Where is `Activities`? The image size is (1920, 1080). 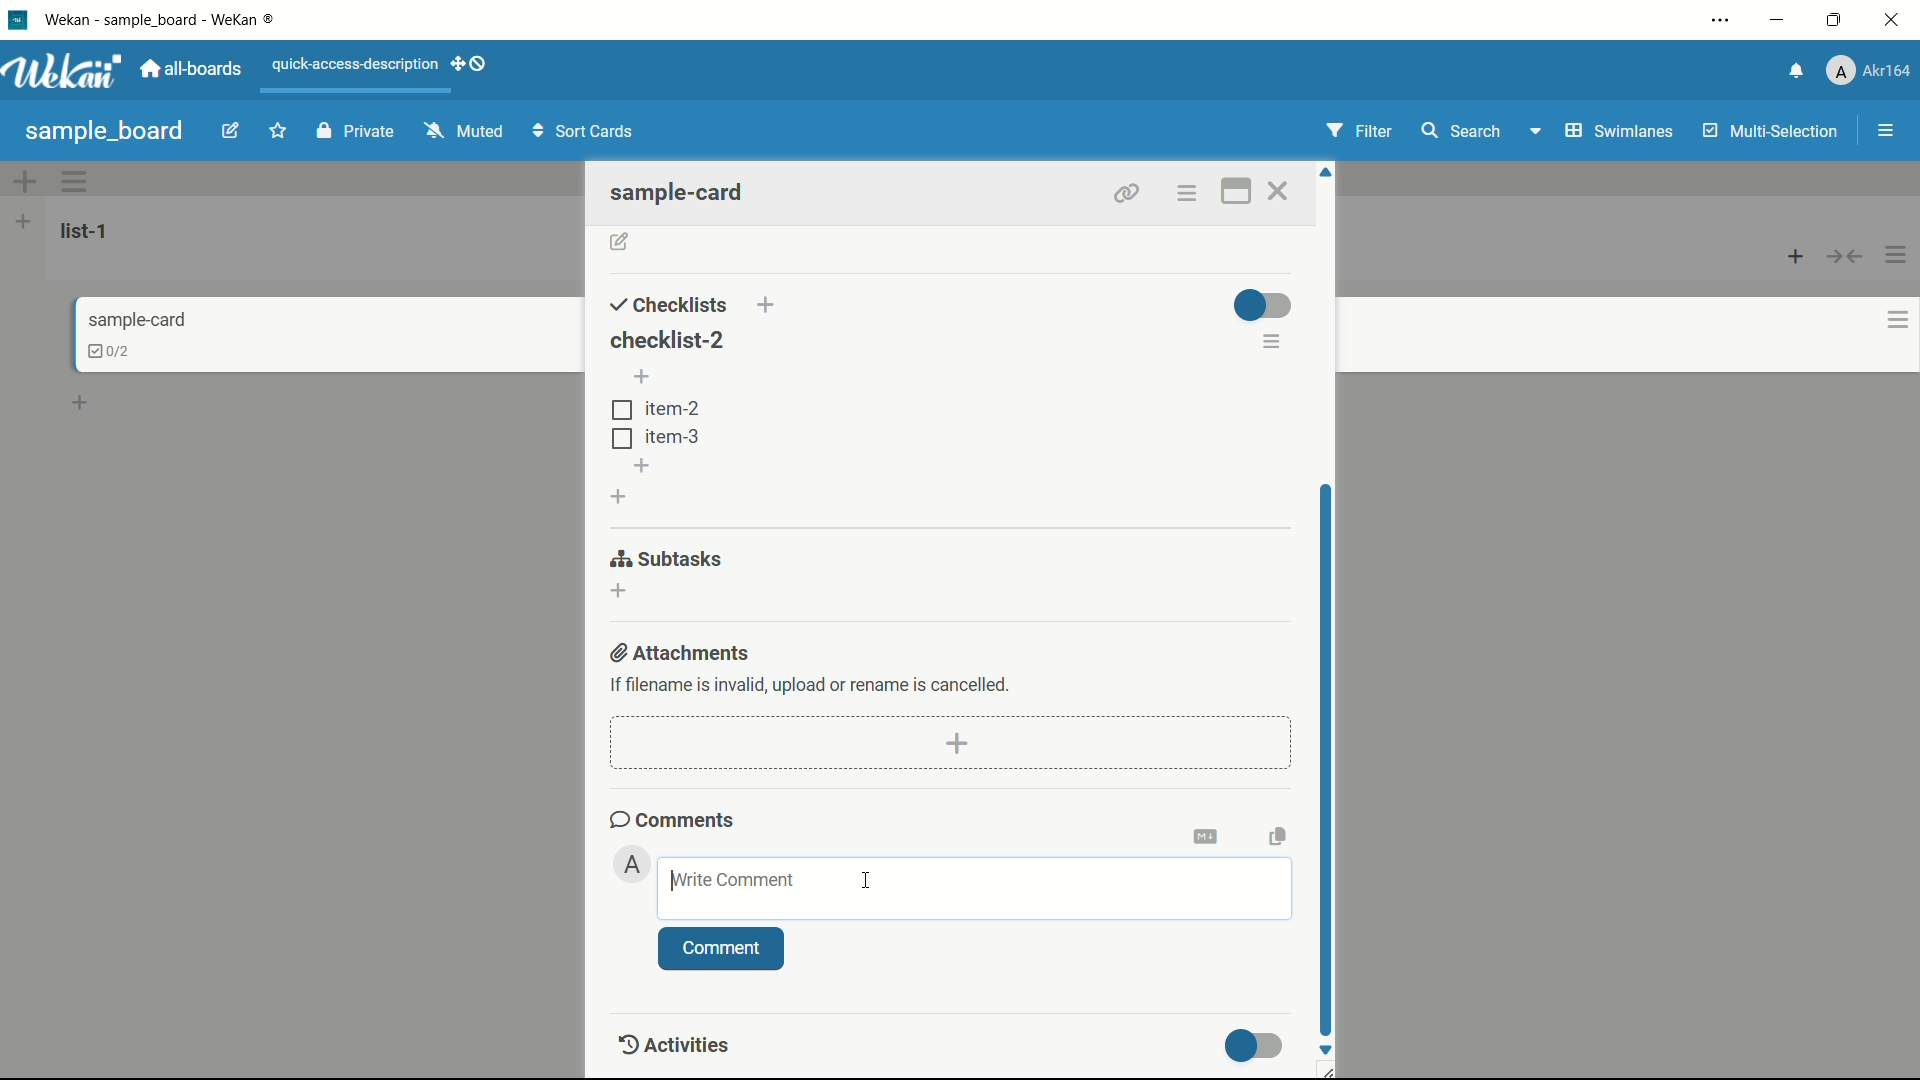
Activities is located at coordinates (690, 1045).